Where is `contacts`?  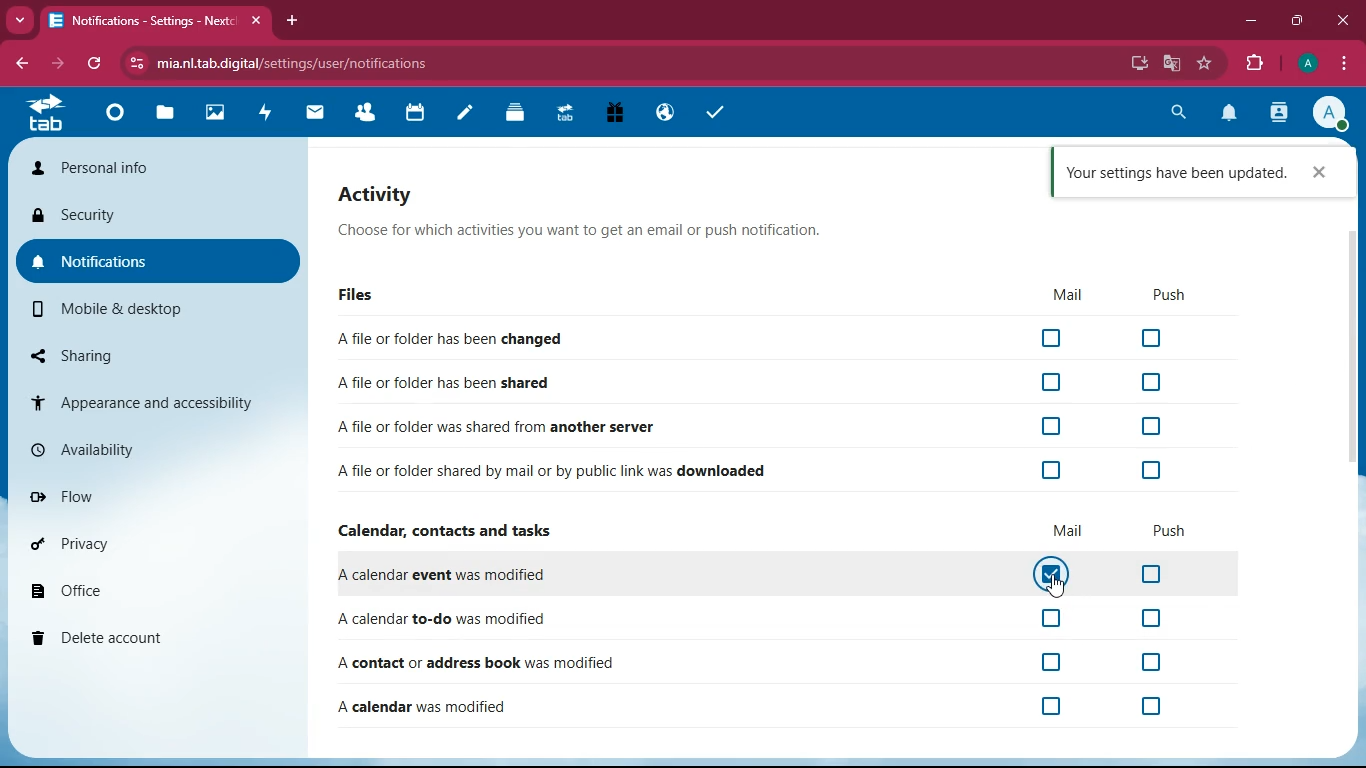
contacts is located at coordinates (1277, 115).